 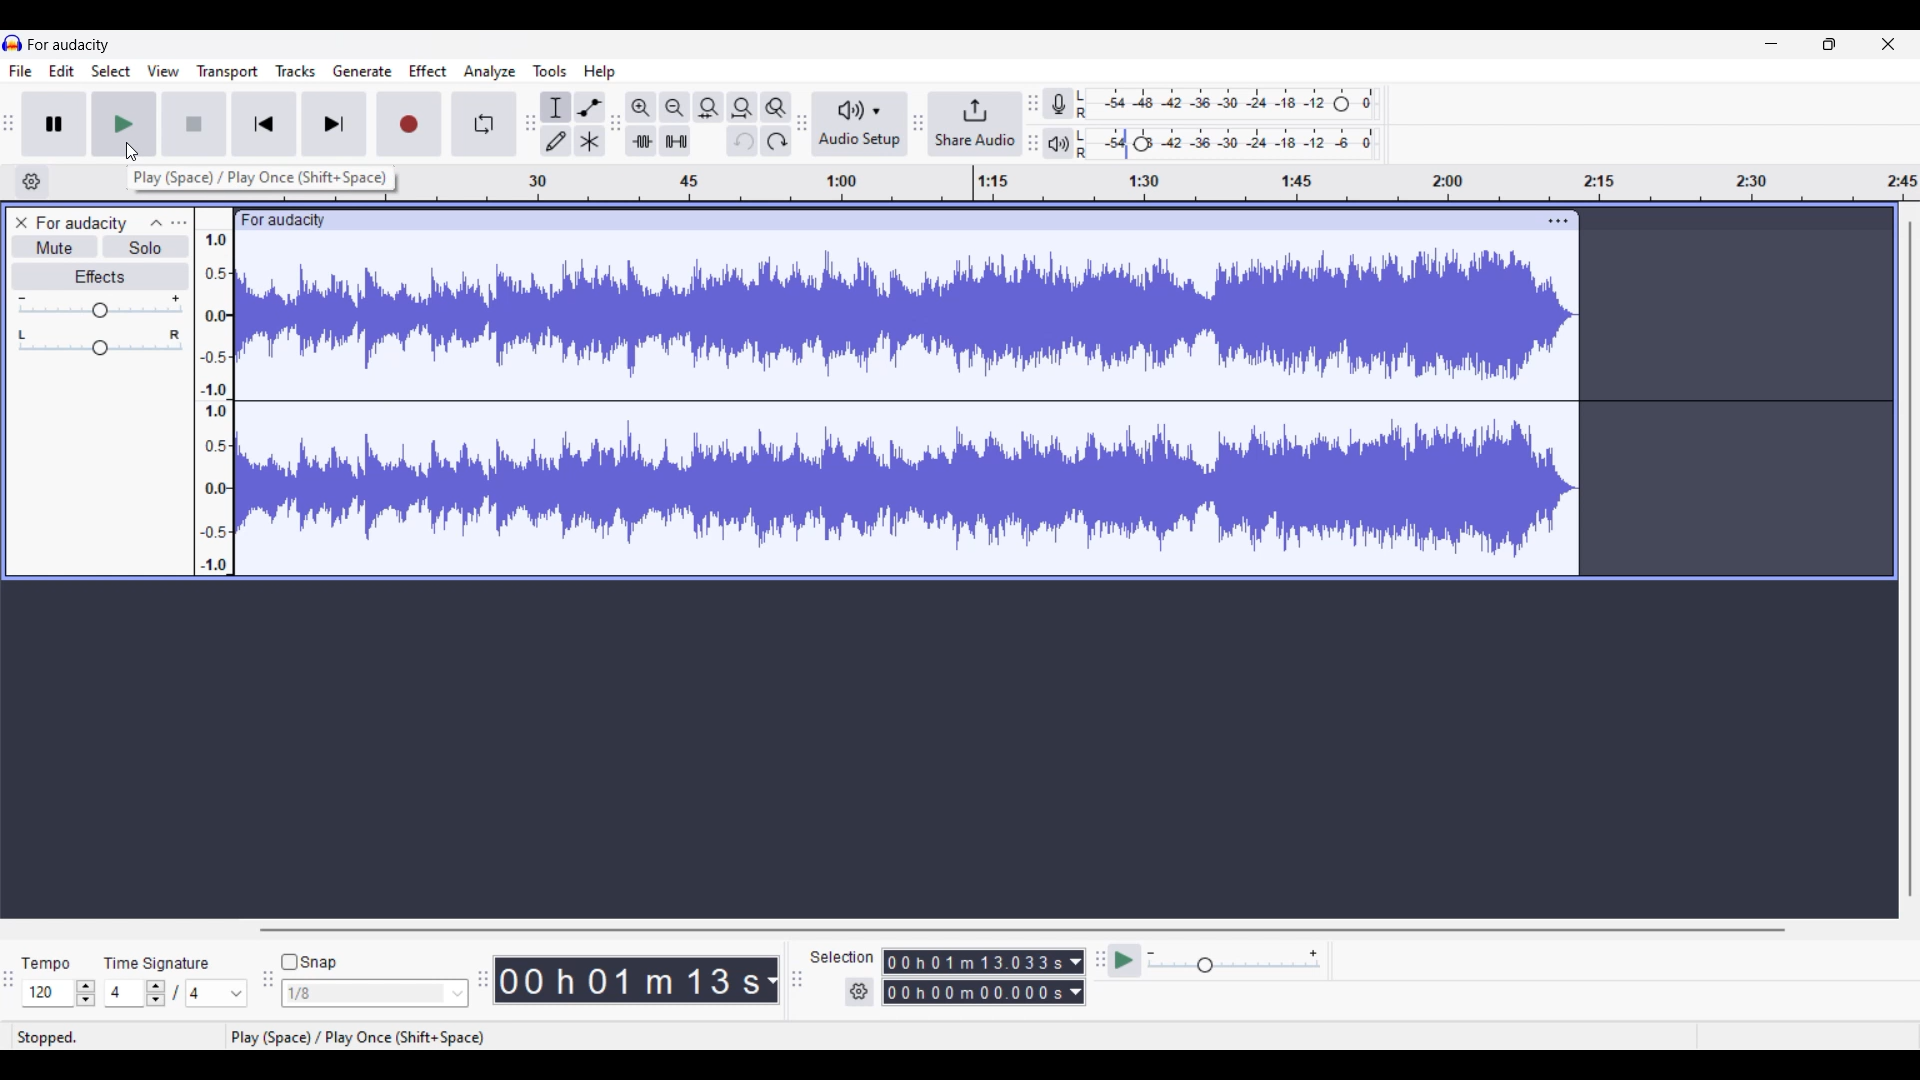 What do you see at coordinates (363, 71) in the screenshot?
I see `Generate menu` at bounding box center [363, 71].